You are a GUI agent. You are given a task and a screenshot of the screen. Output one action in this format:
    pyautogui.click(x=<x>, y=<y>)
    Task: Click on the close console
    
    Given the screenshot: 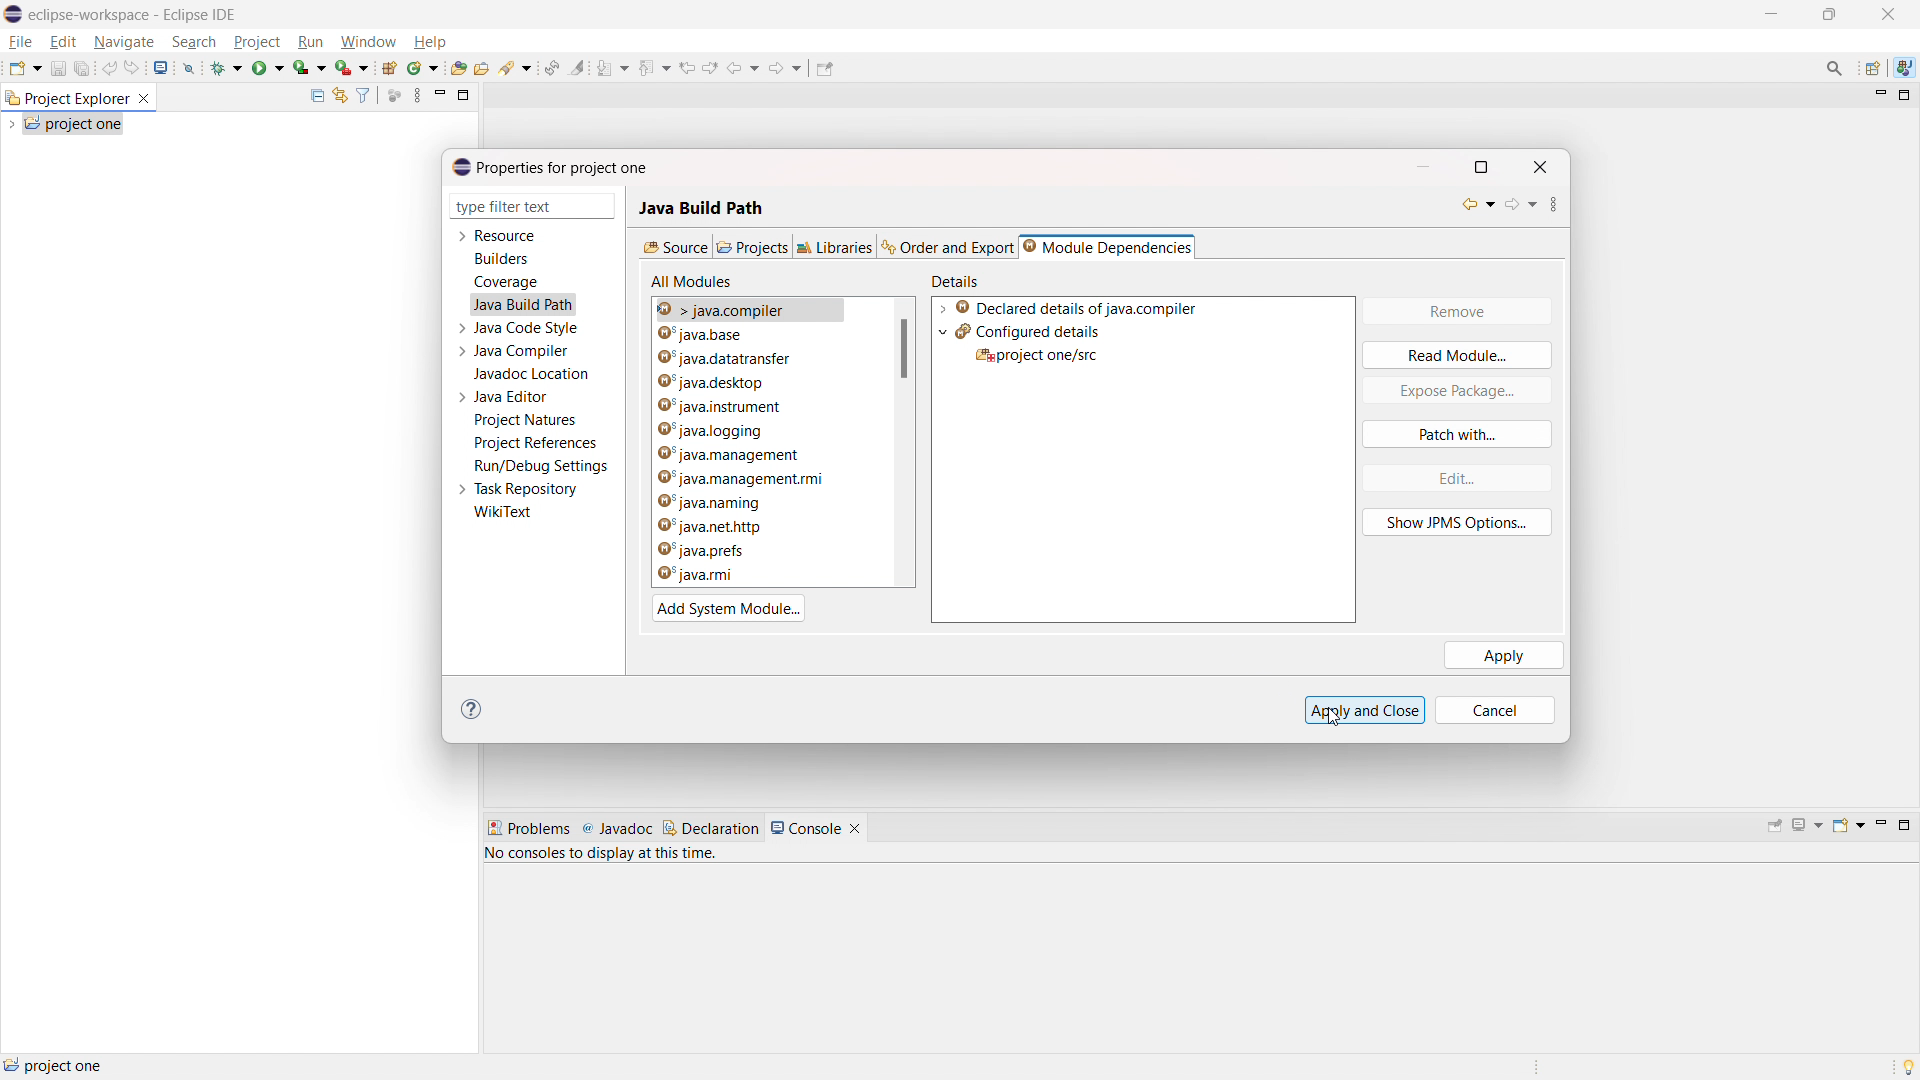 What is the action you would take?
    pyautogui.click(x=855, y=829)
    